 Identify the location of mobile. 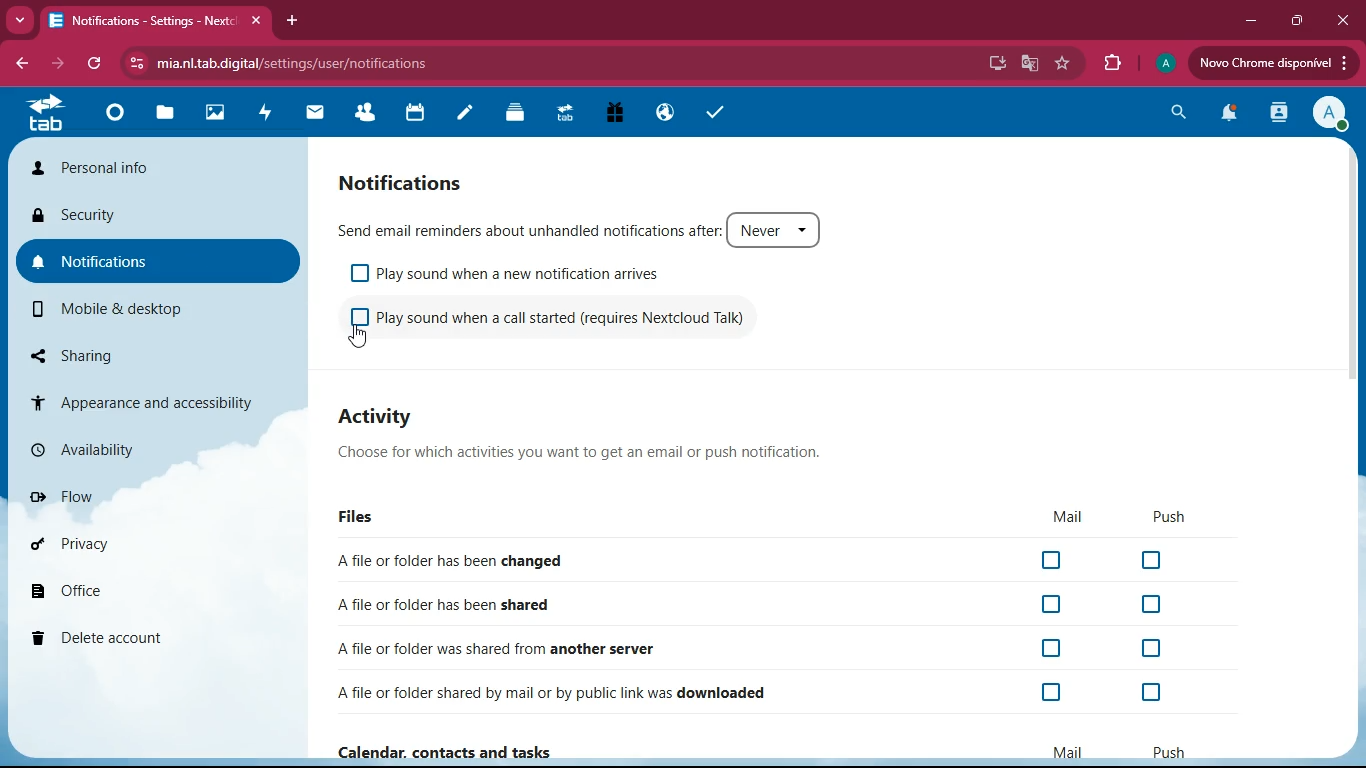
(102, 308).